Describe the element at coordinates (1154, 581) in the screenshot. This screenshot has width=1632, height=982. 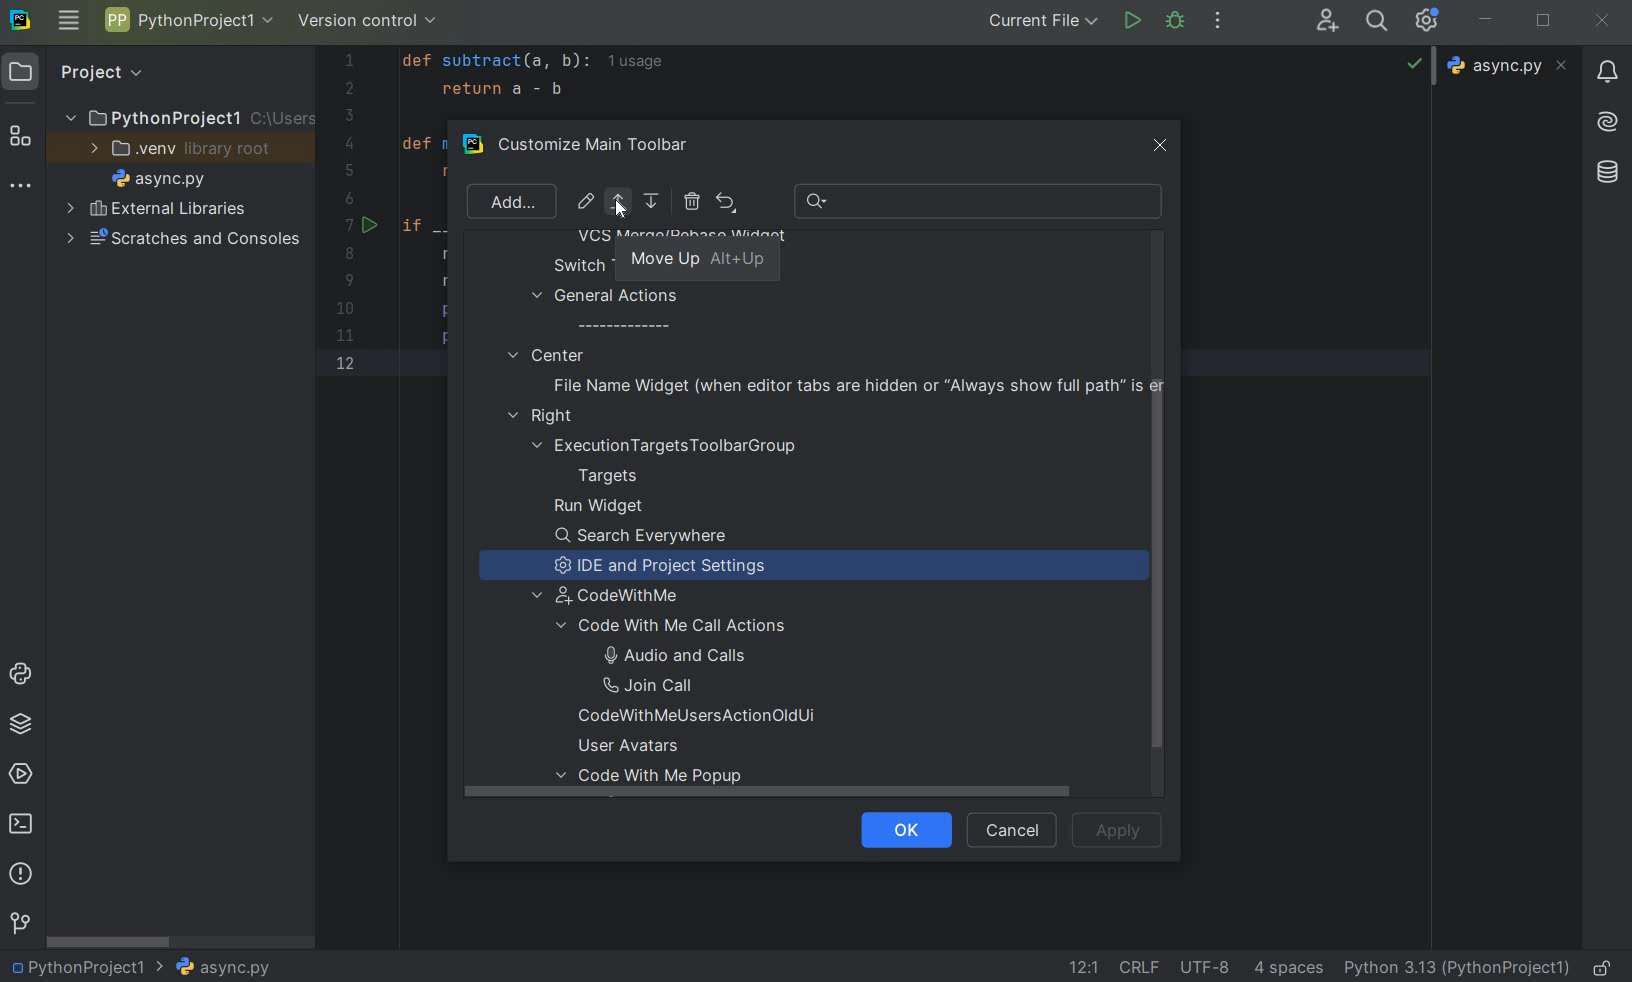
I see `scrollbar` at that location.